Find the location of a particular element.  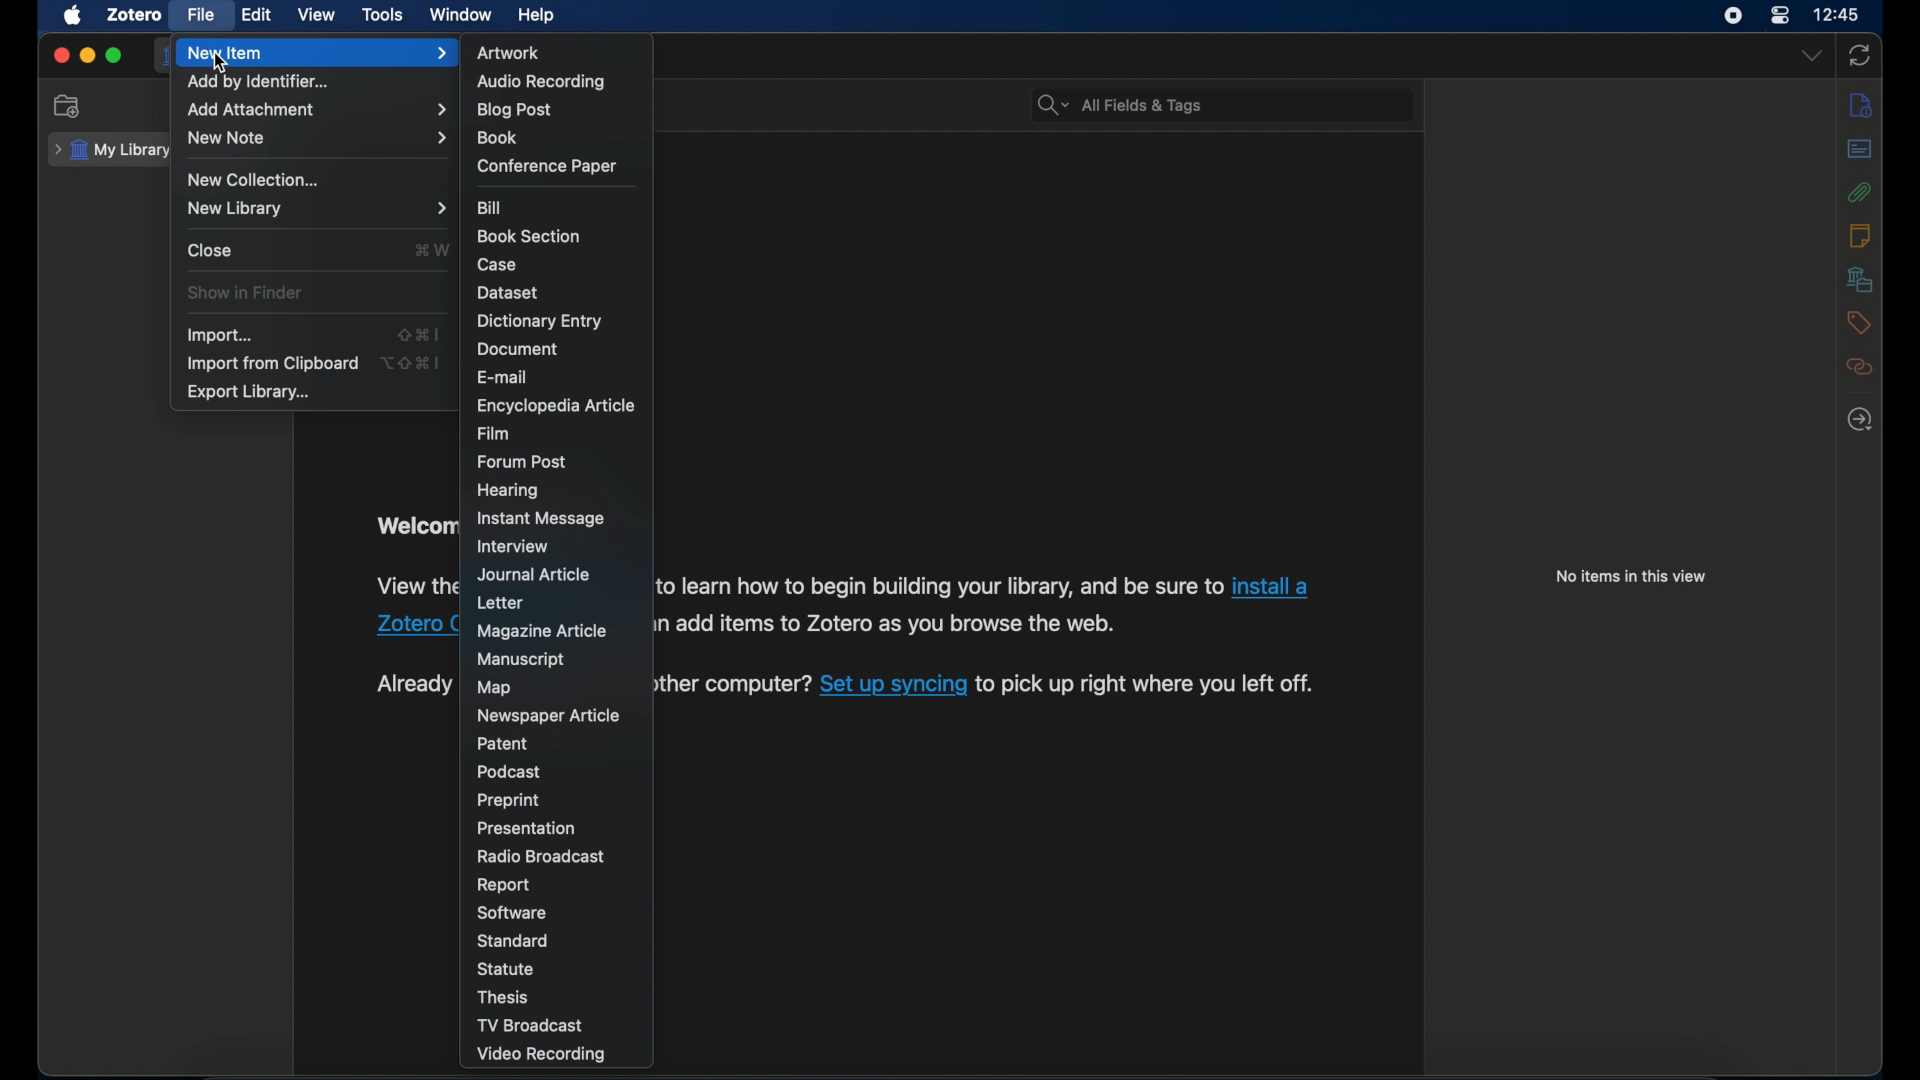

sync is located at coordinates (1860, 55).